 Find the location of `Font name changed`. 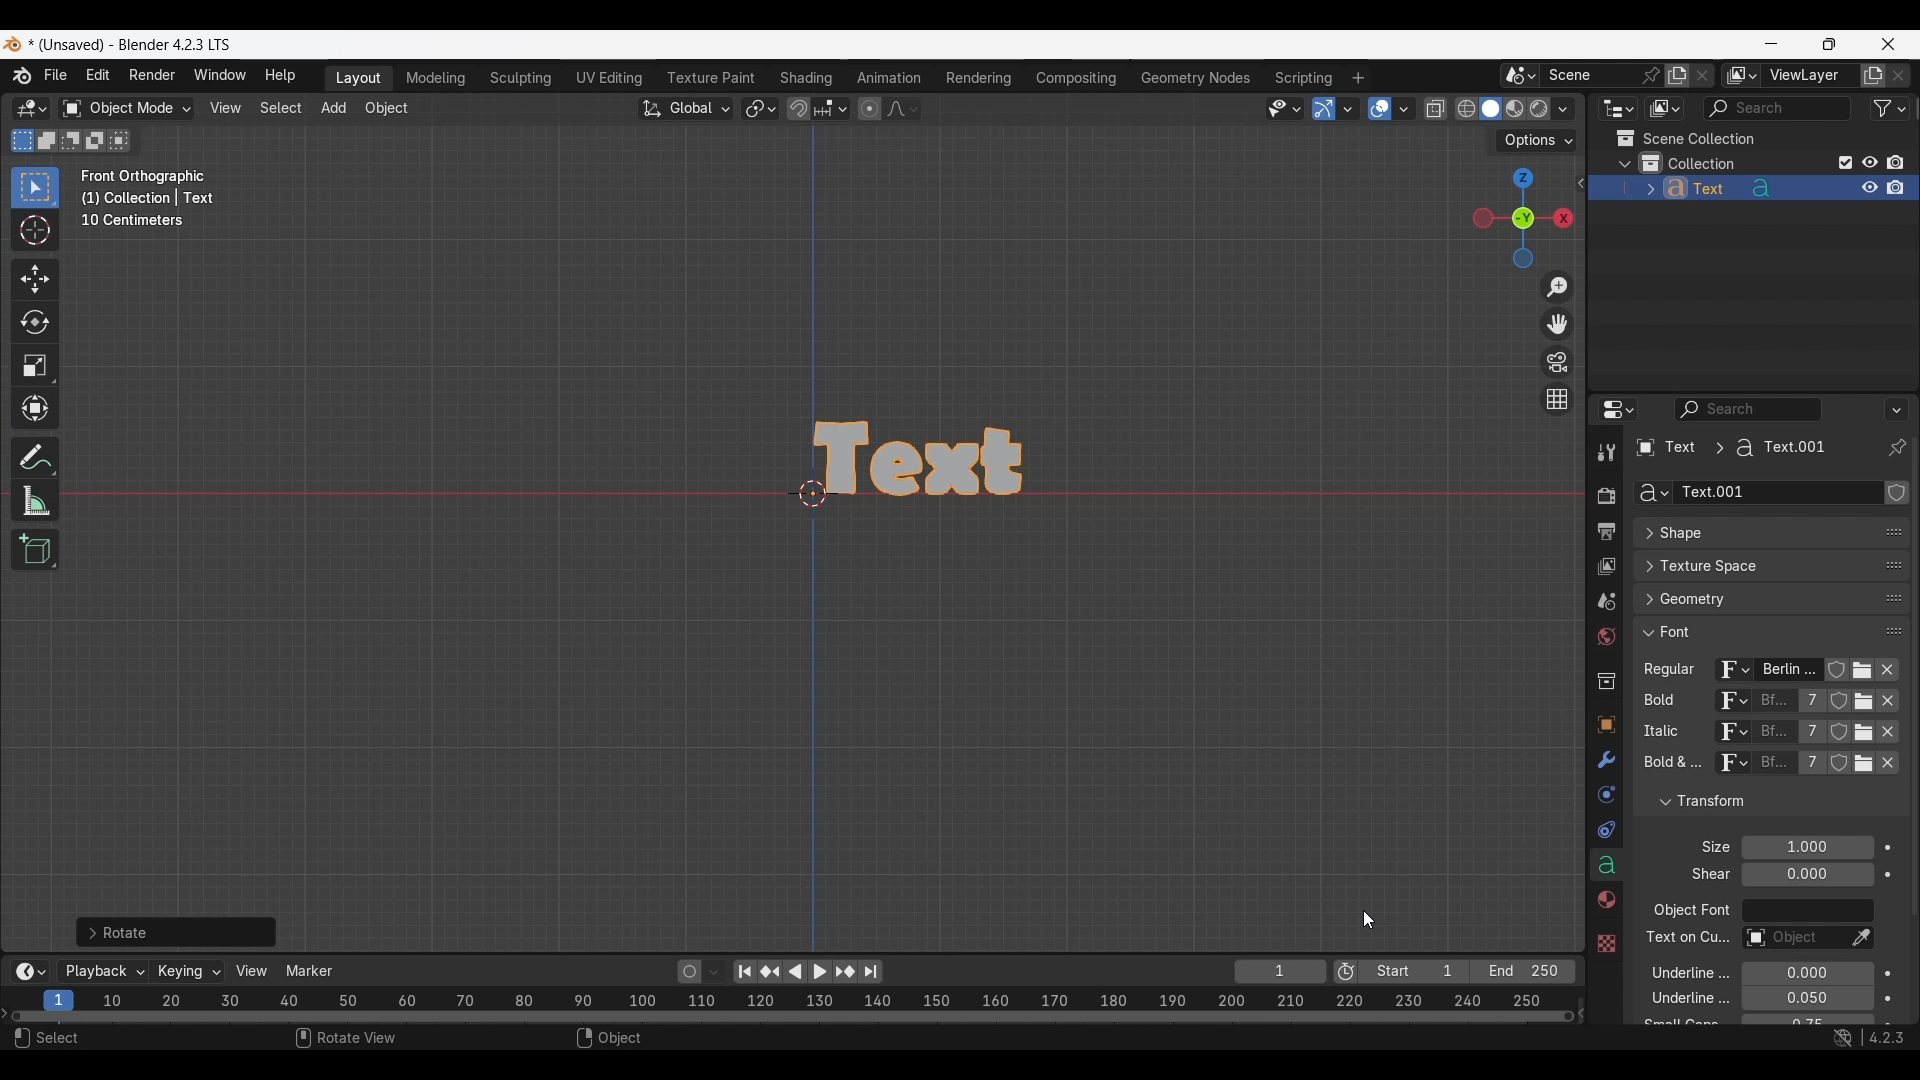

Font name changed is located at coordinates (1789, 670).